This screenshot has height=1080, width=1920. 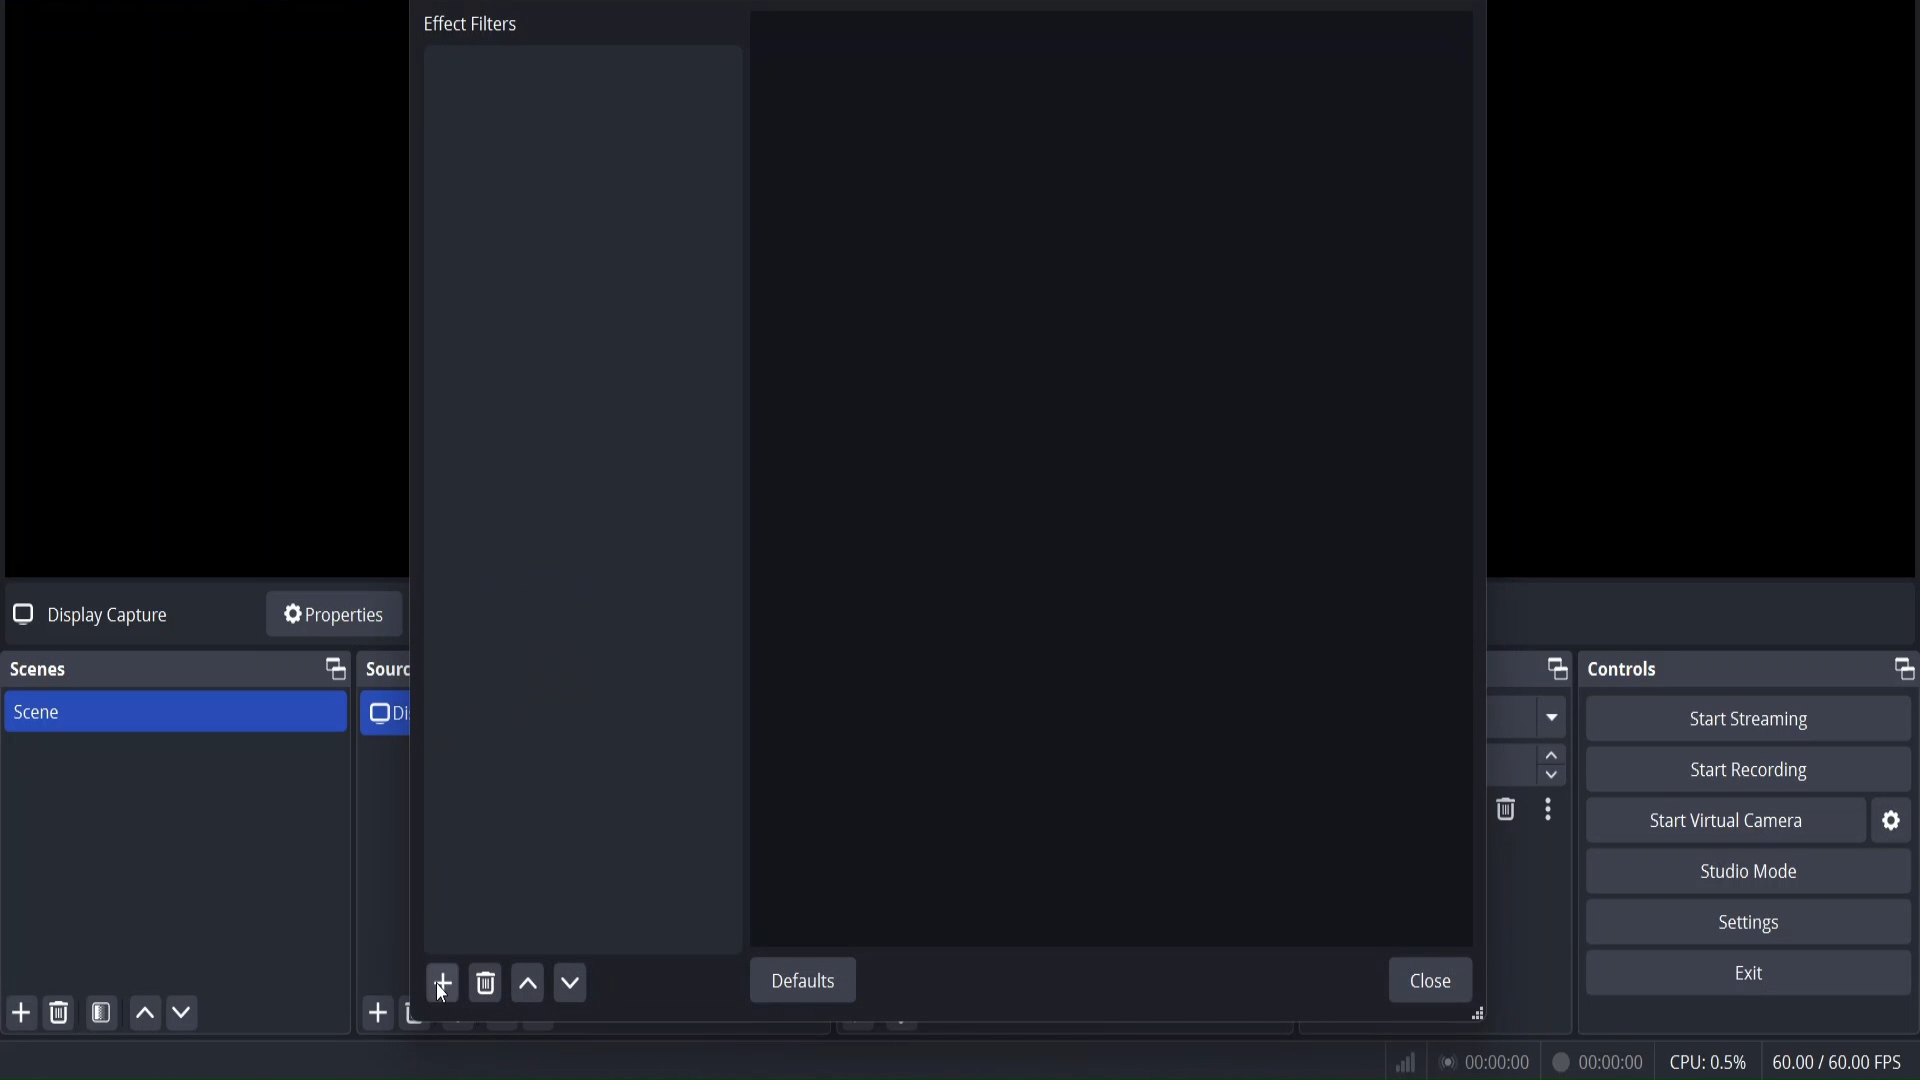 What do you see at coordinates (183, 1015) in the screenshot?
I see `move scene down` at bounding box center [183, 1015].